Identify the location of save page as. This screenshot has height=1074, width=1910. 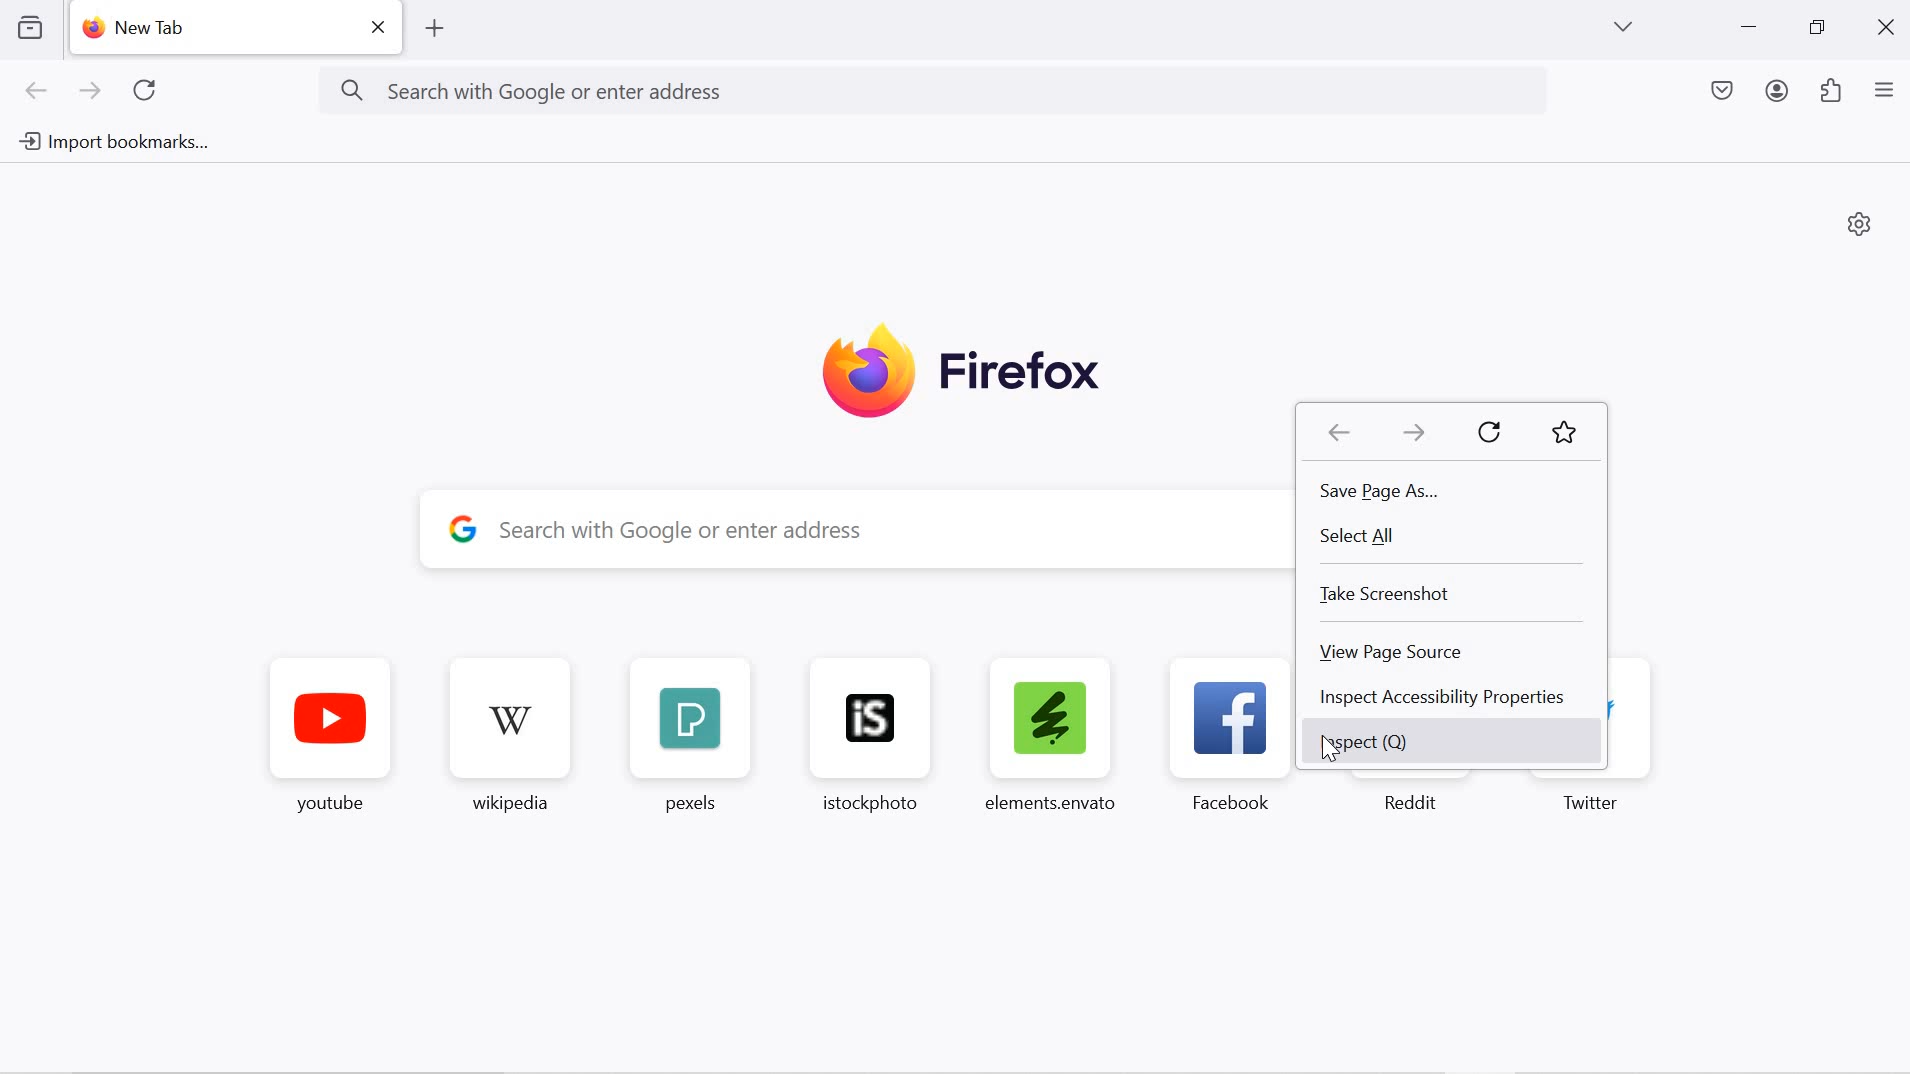
(1449, 490).